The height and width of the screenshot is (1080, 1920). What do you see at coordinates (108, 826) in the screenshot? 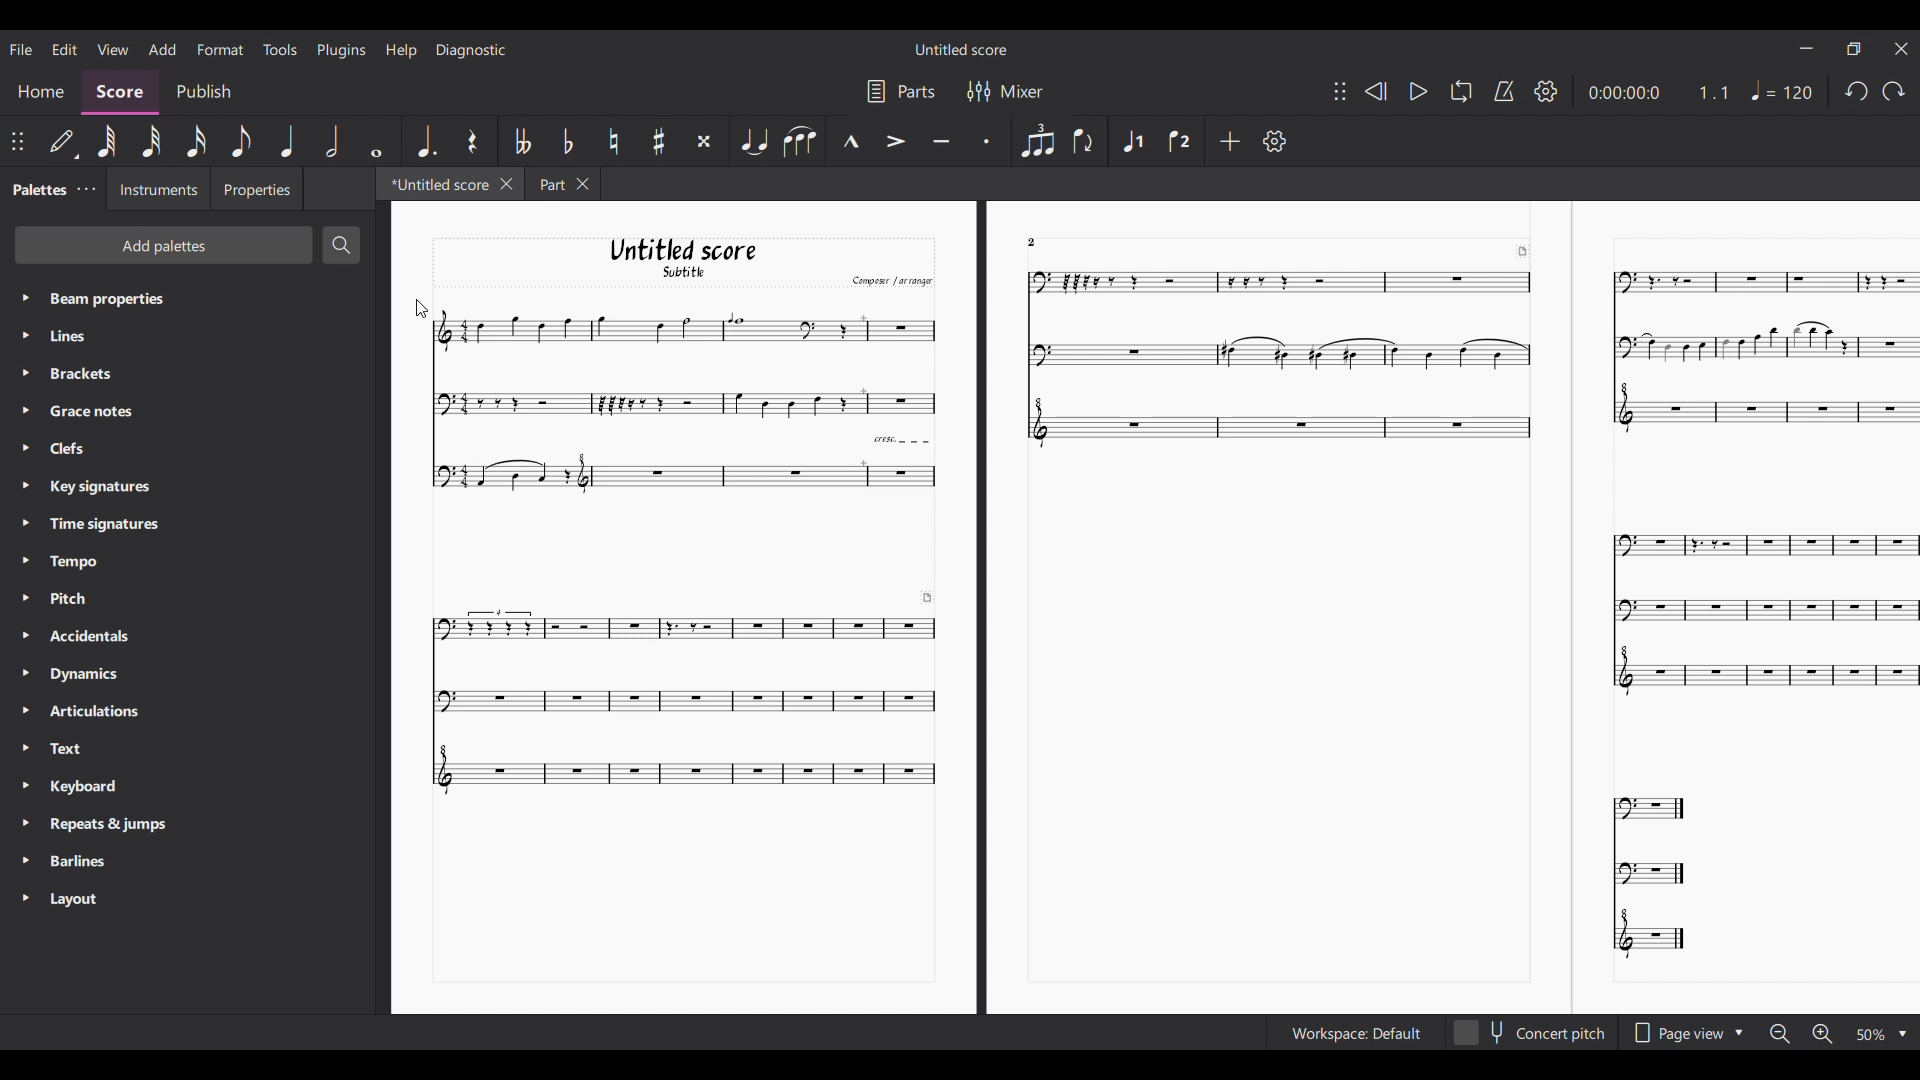
I see `Repeats & Jumps` at bounding box center [108, 826].